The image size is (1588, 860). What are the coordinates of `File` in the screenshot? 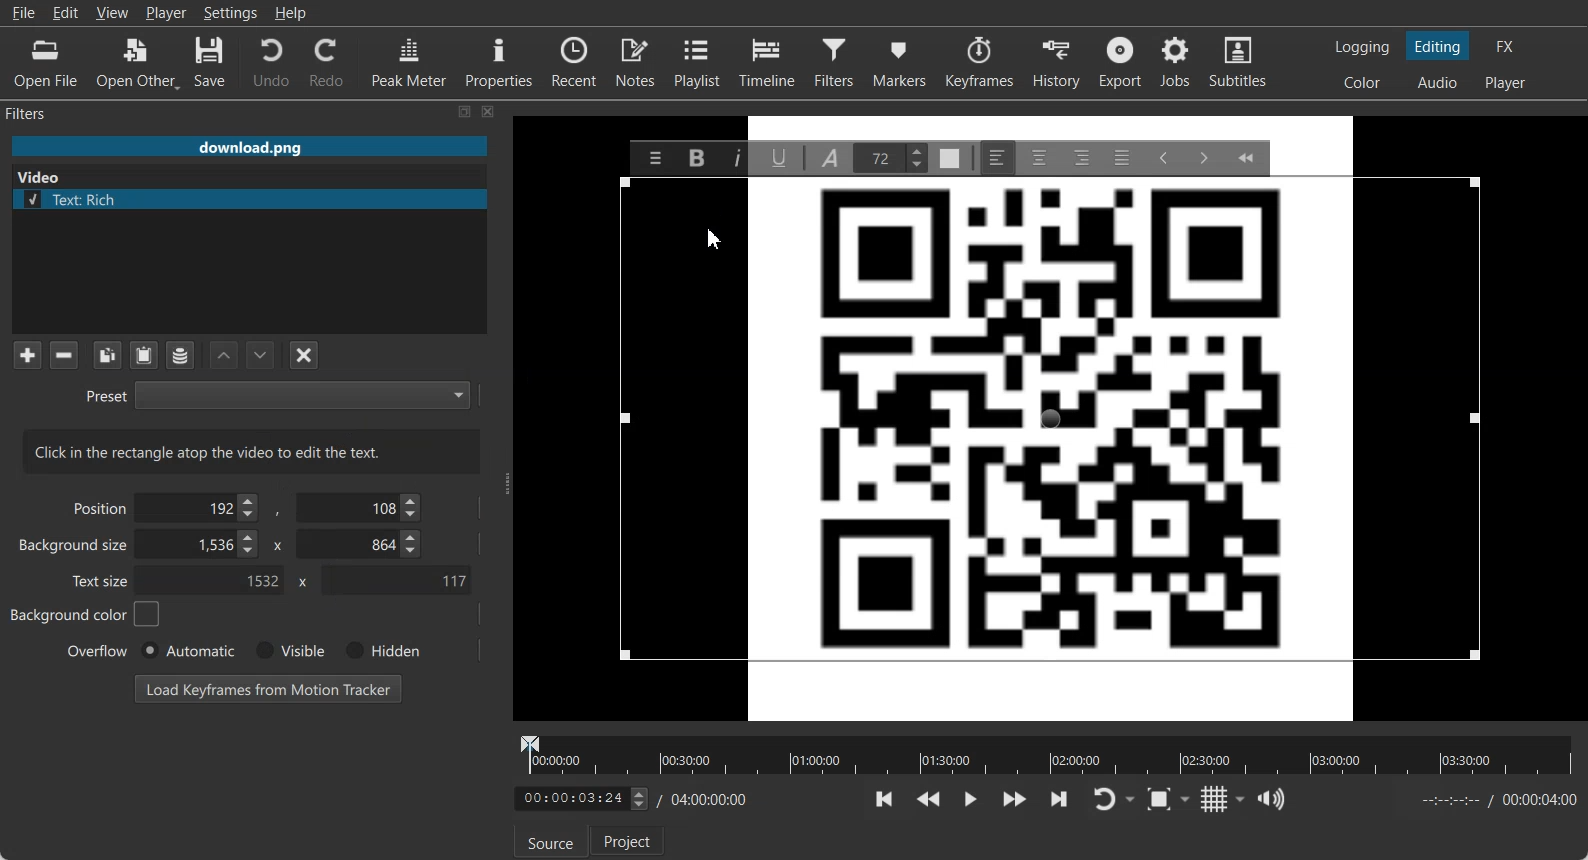 It's located at (23, 13).